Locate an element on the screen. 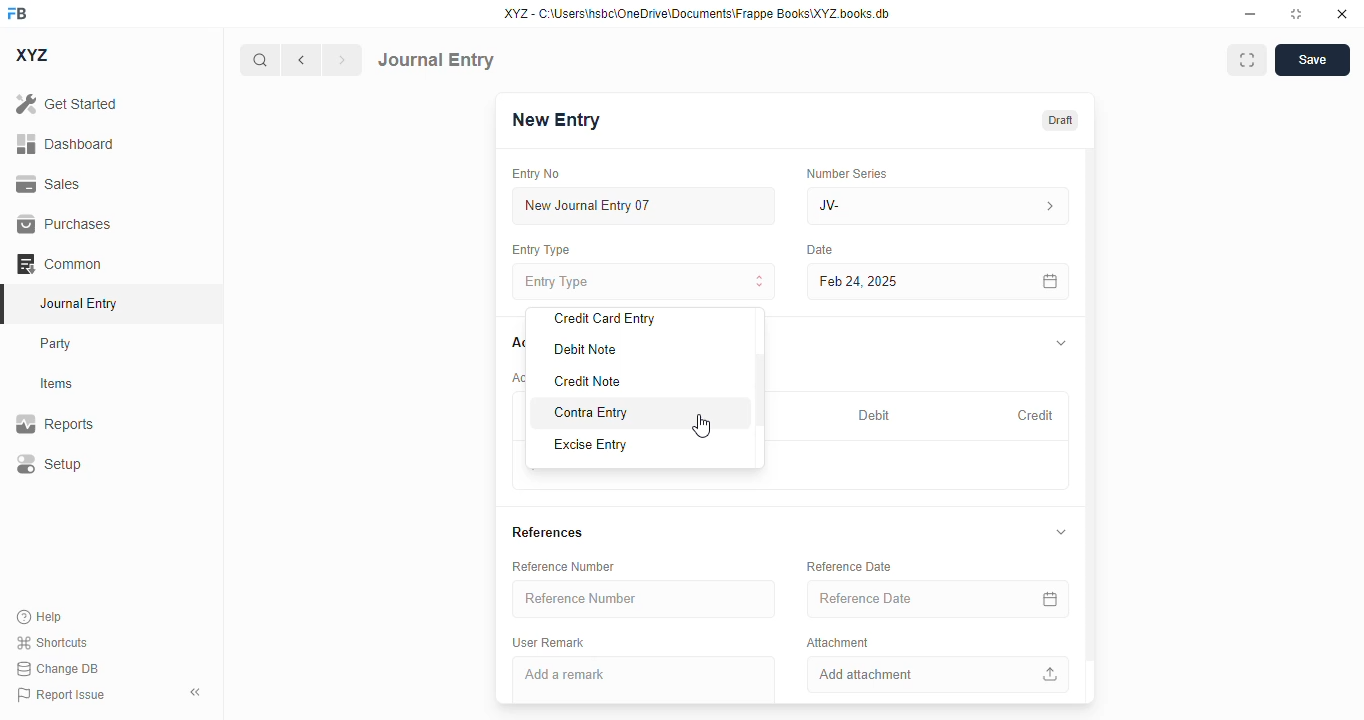 The image size is (1364, 720). toggle expand/collapse is located at coordinates (1062, 342).